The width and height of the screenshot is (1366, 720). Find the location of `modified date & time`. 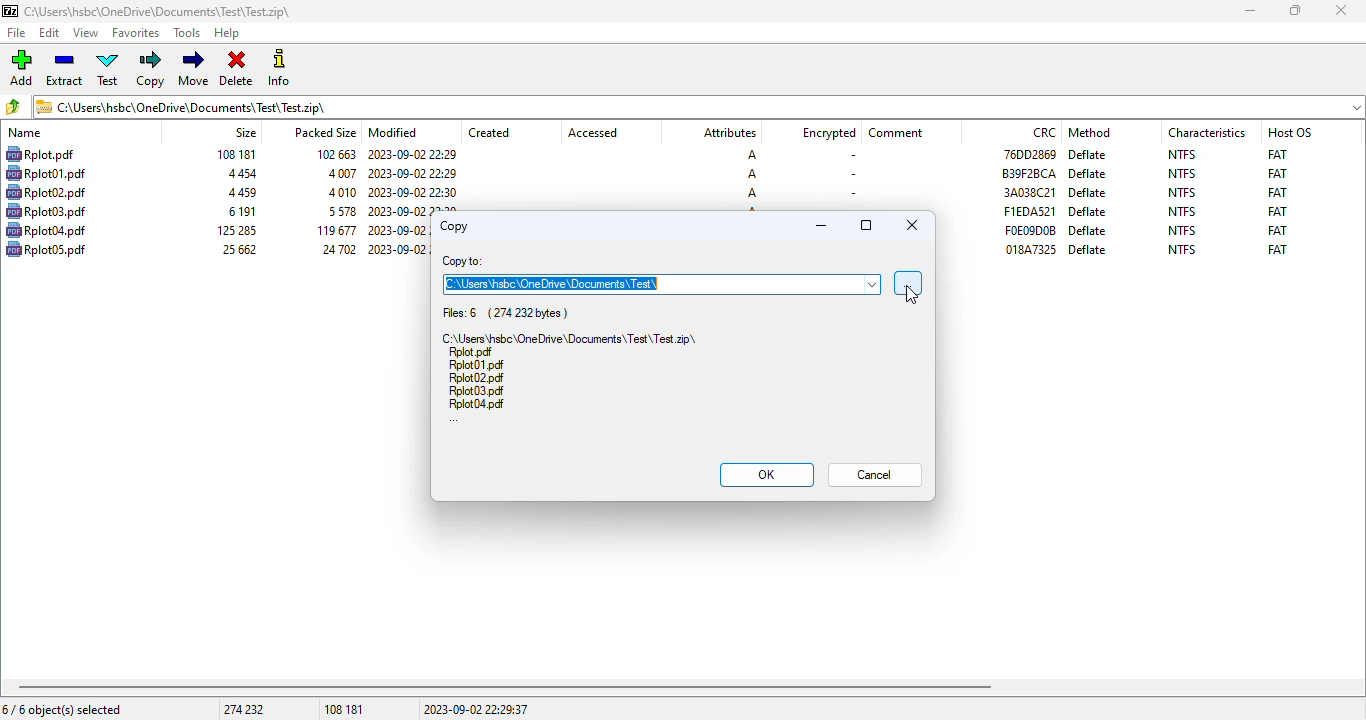

modified date & time is located at coordinates (413, 173).